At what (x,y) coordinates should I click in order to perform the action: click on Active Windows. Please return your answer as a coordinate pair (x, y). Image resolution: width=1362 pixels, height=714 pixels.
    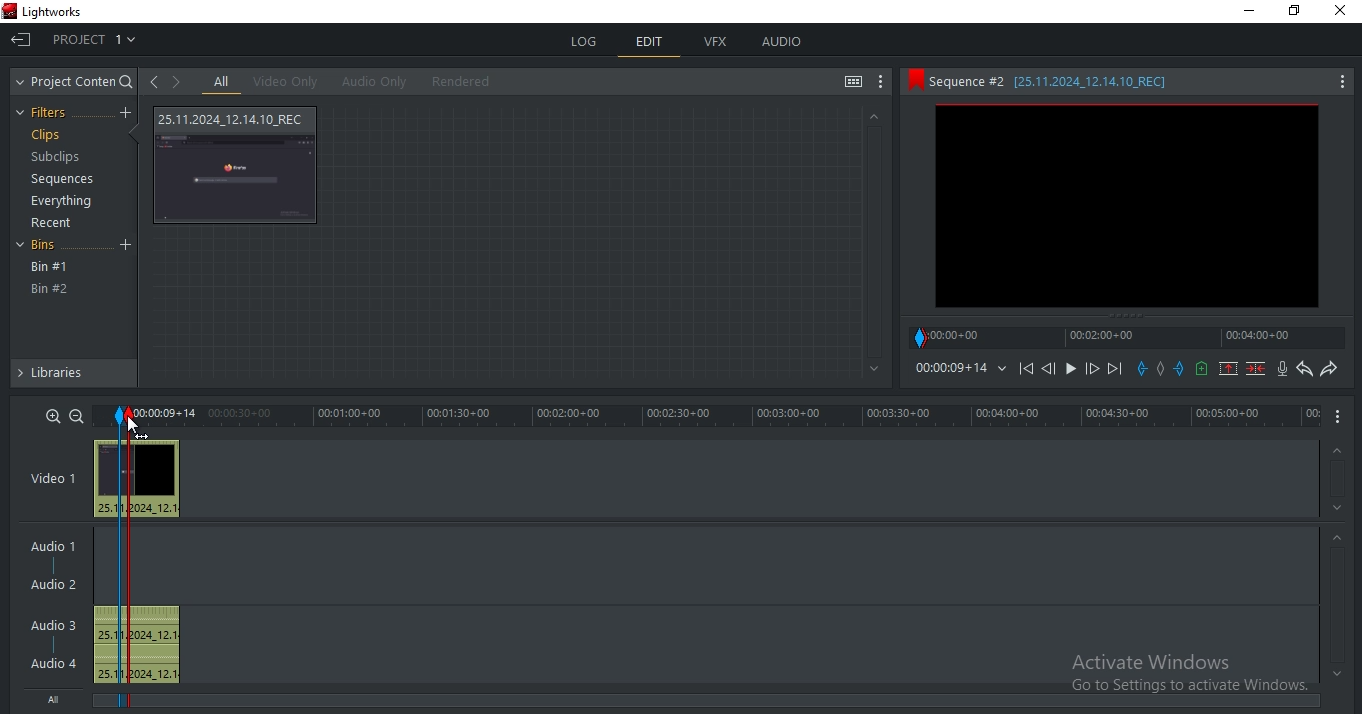
    Looking at the image, I should click on (1181, 668).